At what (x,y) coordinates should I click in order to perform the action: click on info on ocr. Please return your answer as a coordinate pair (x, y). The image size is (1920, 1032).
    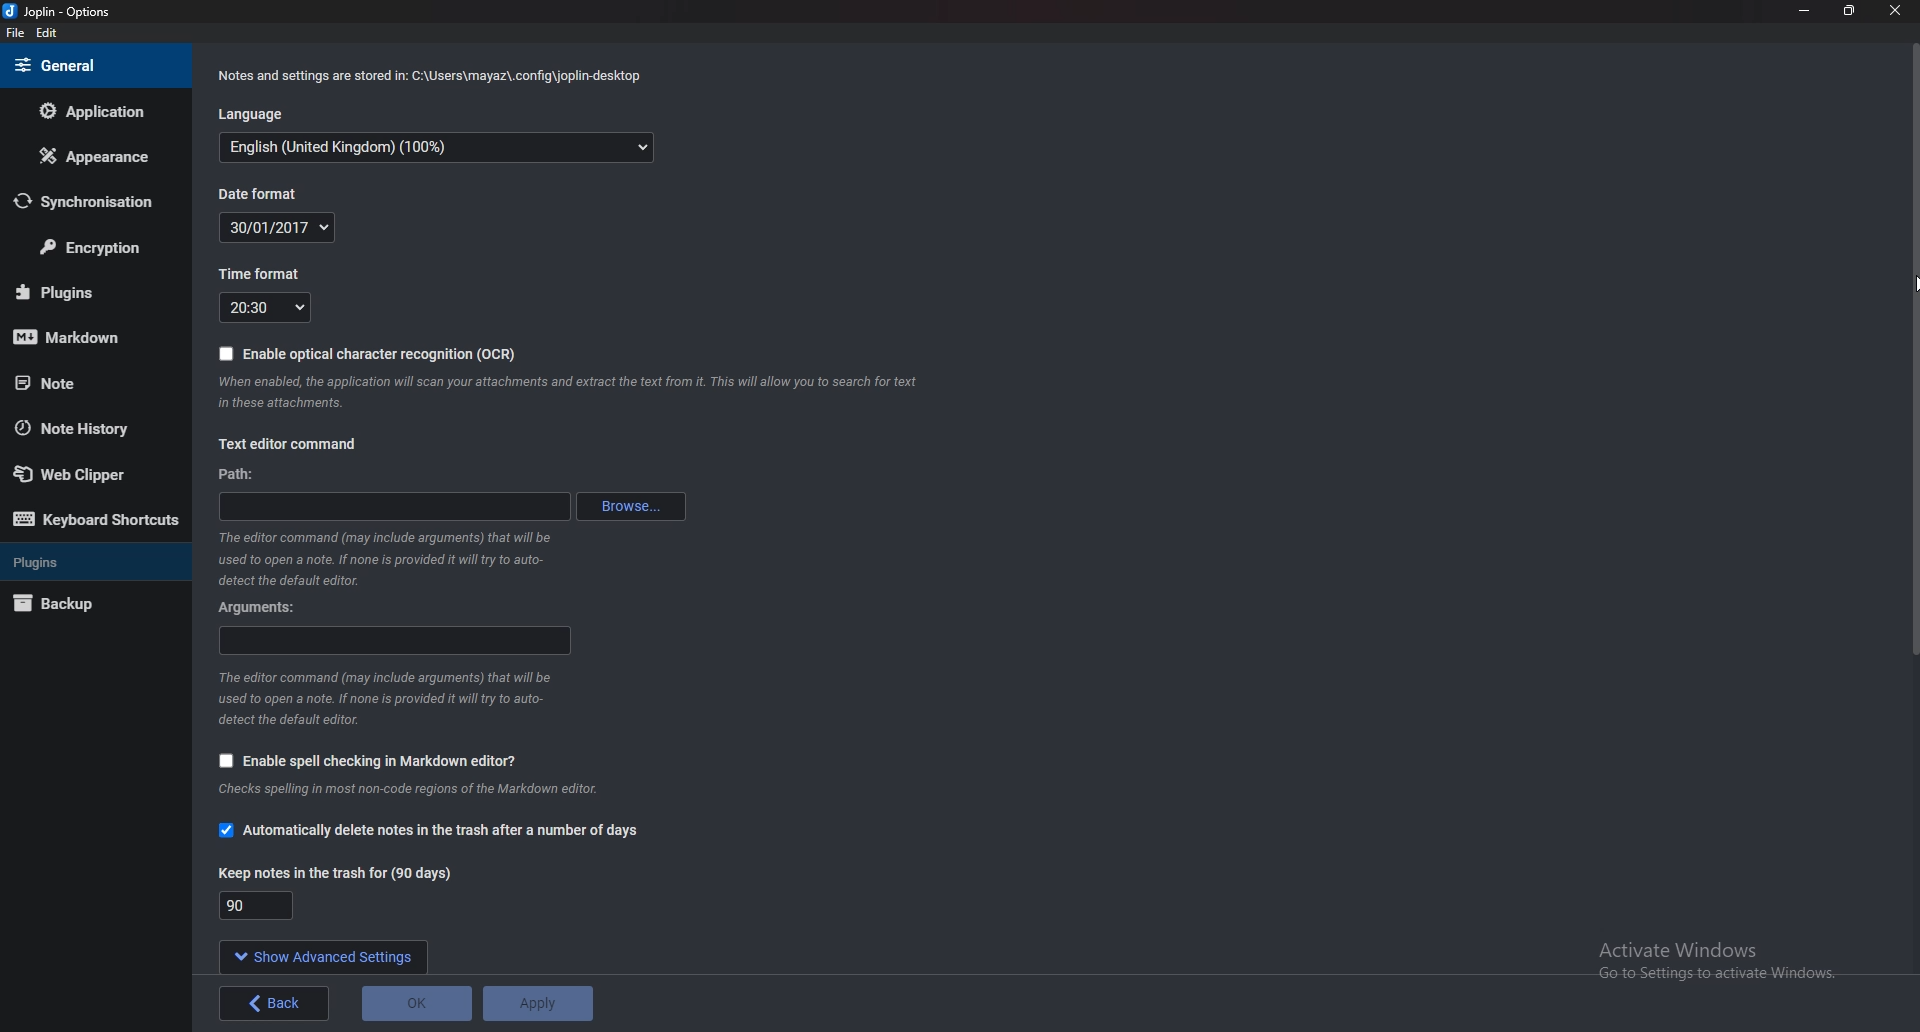
    Looking at the image, I should click on (571, 392).